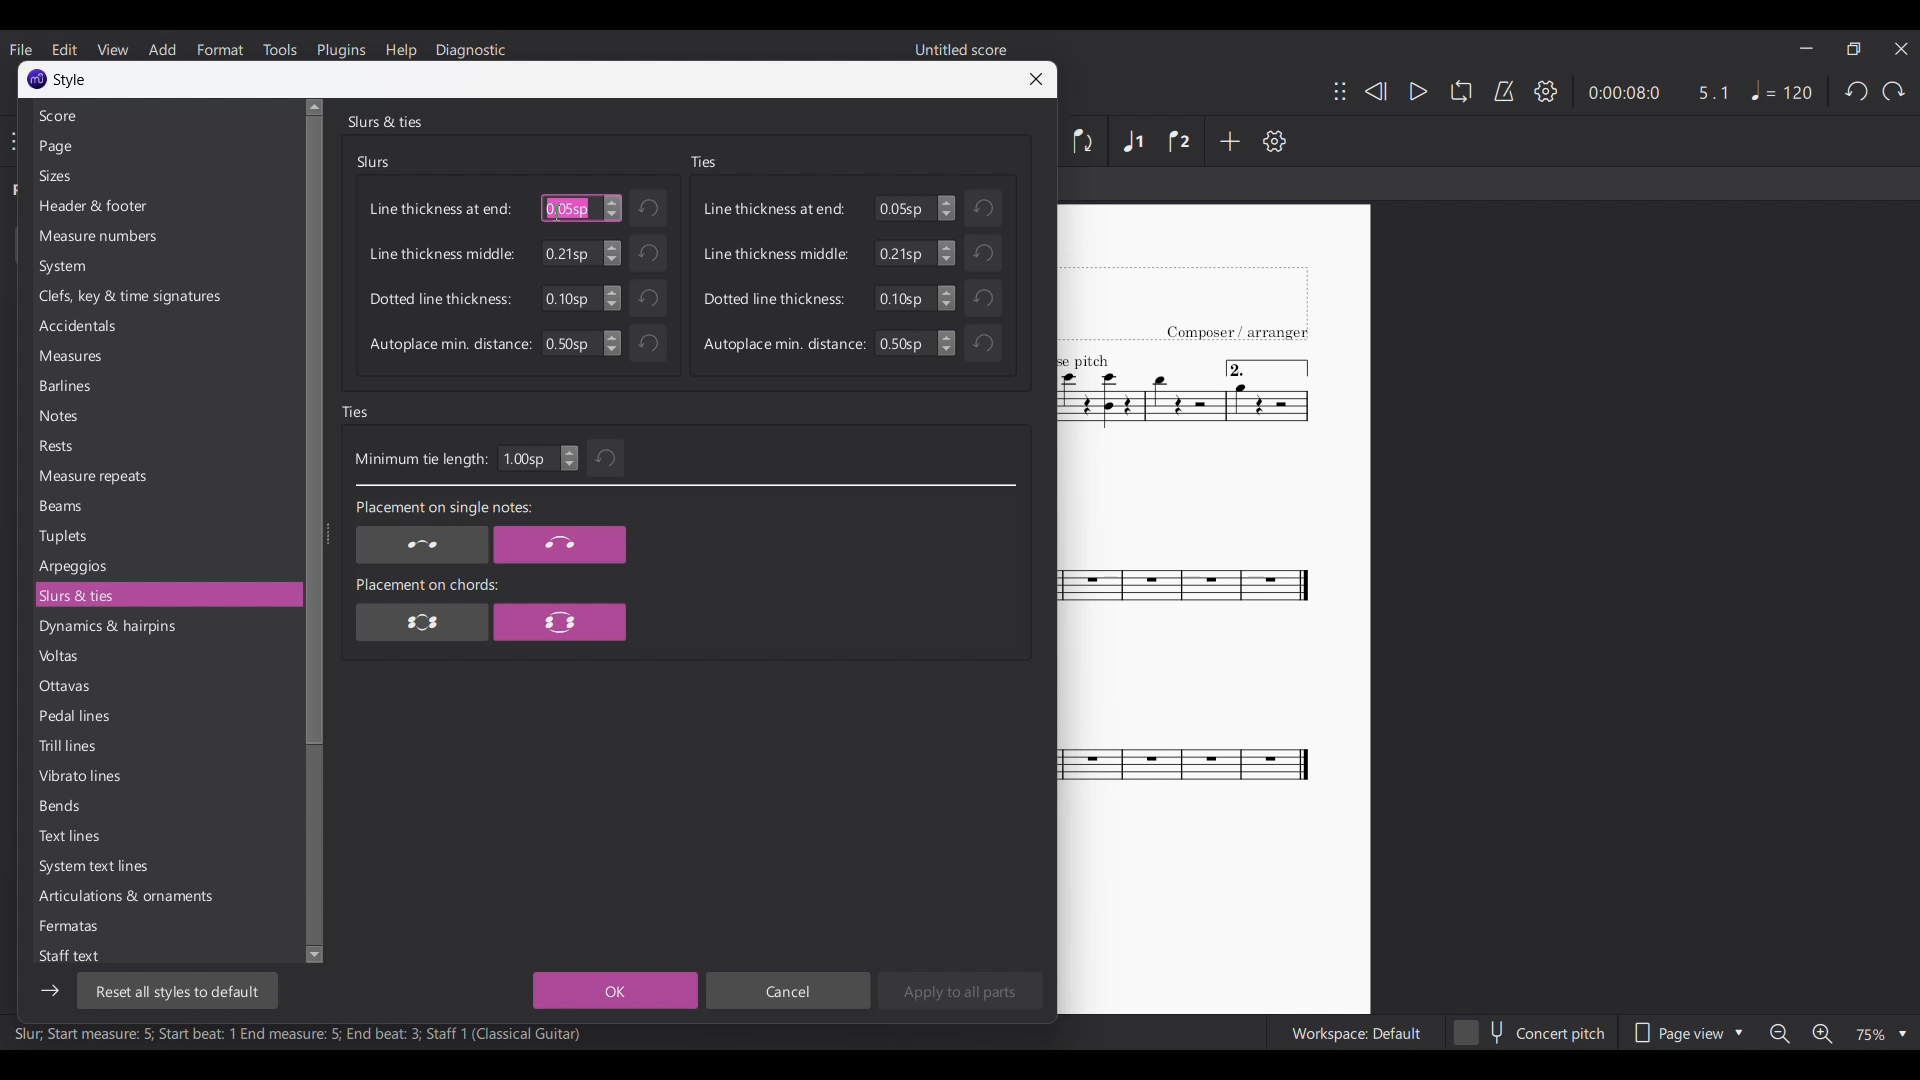 This screenshot has height=1080, width=1920. Describe the element at coordinates (784, 344) in the screenshot. I see `Autoplace min. distance` at that location.